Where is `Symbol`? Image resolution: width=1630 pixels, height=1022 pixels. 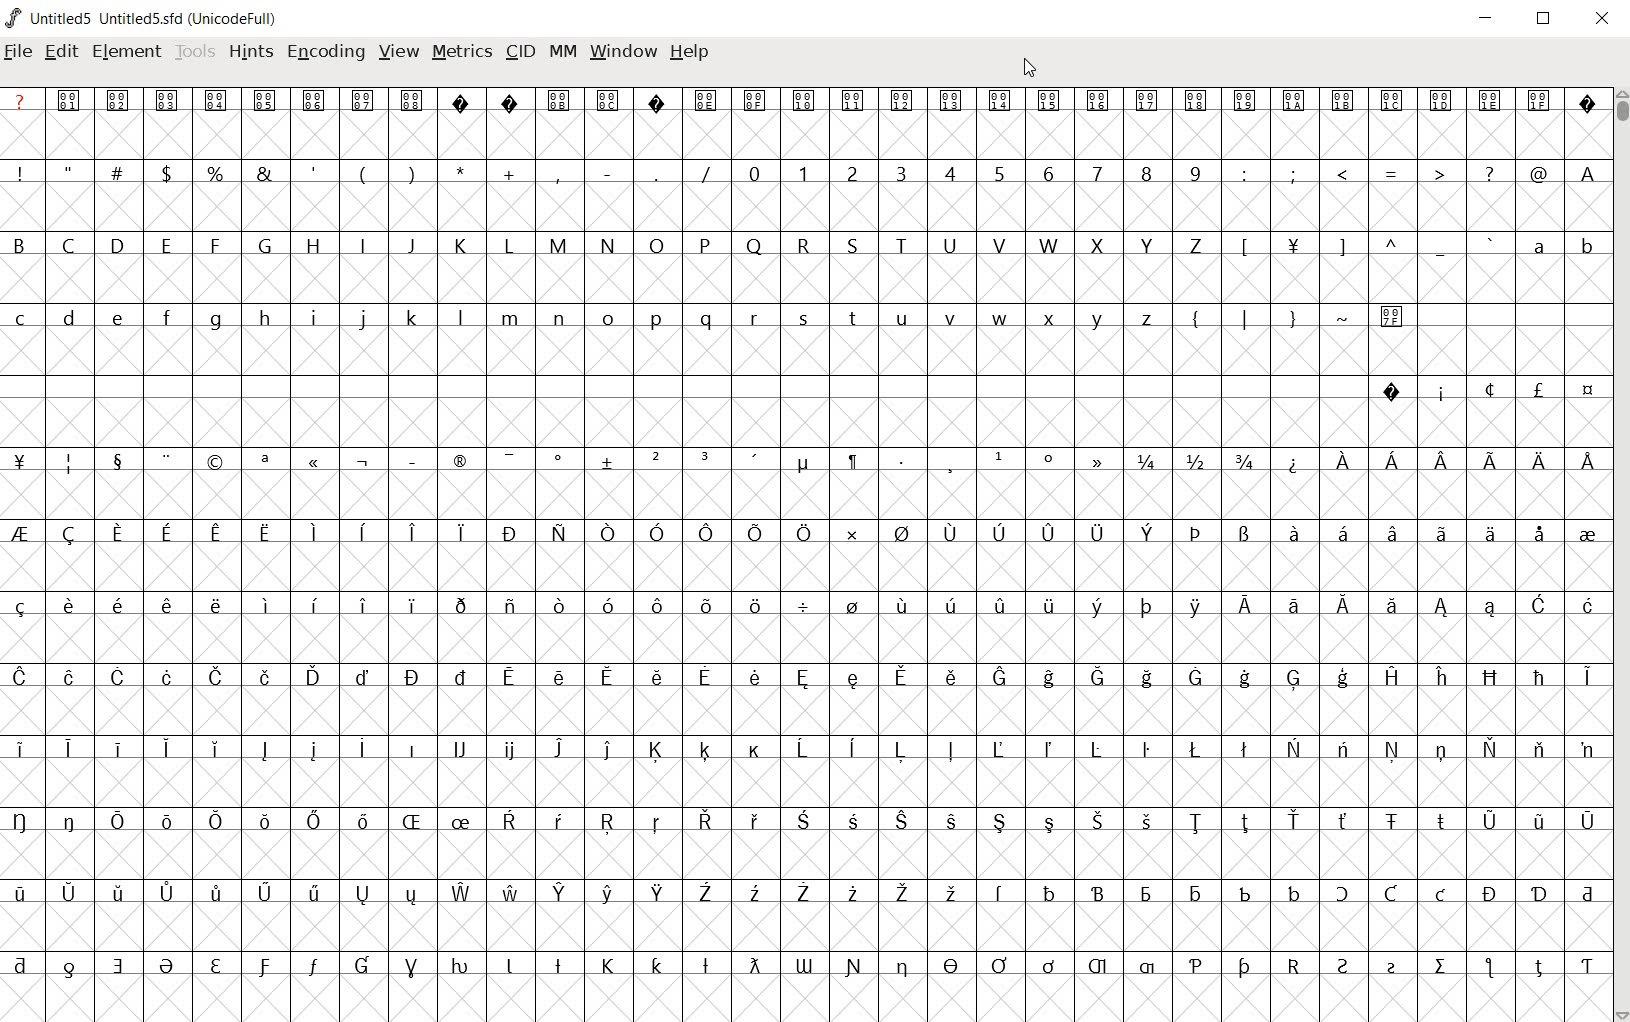 Symbol is located at coordinates (902, 823).